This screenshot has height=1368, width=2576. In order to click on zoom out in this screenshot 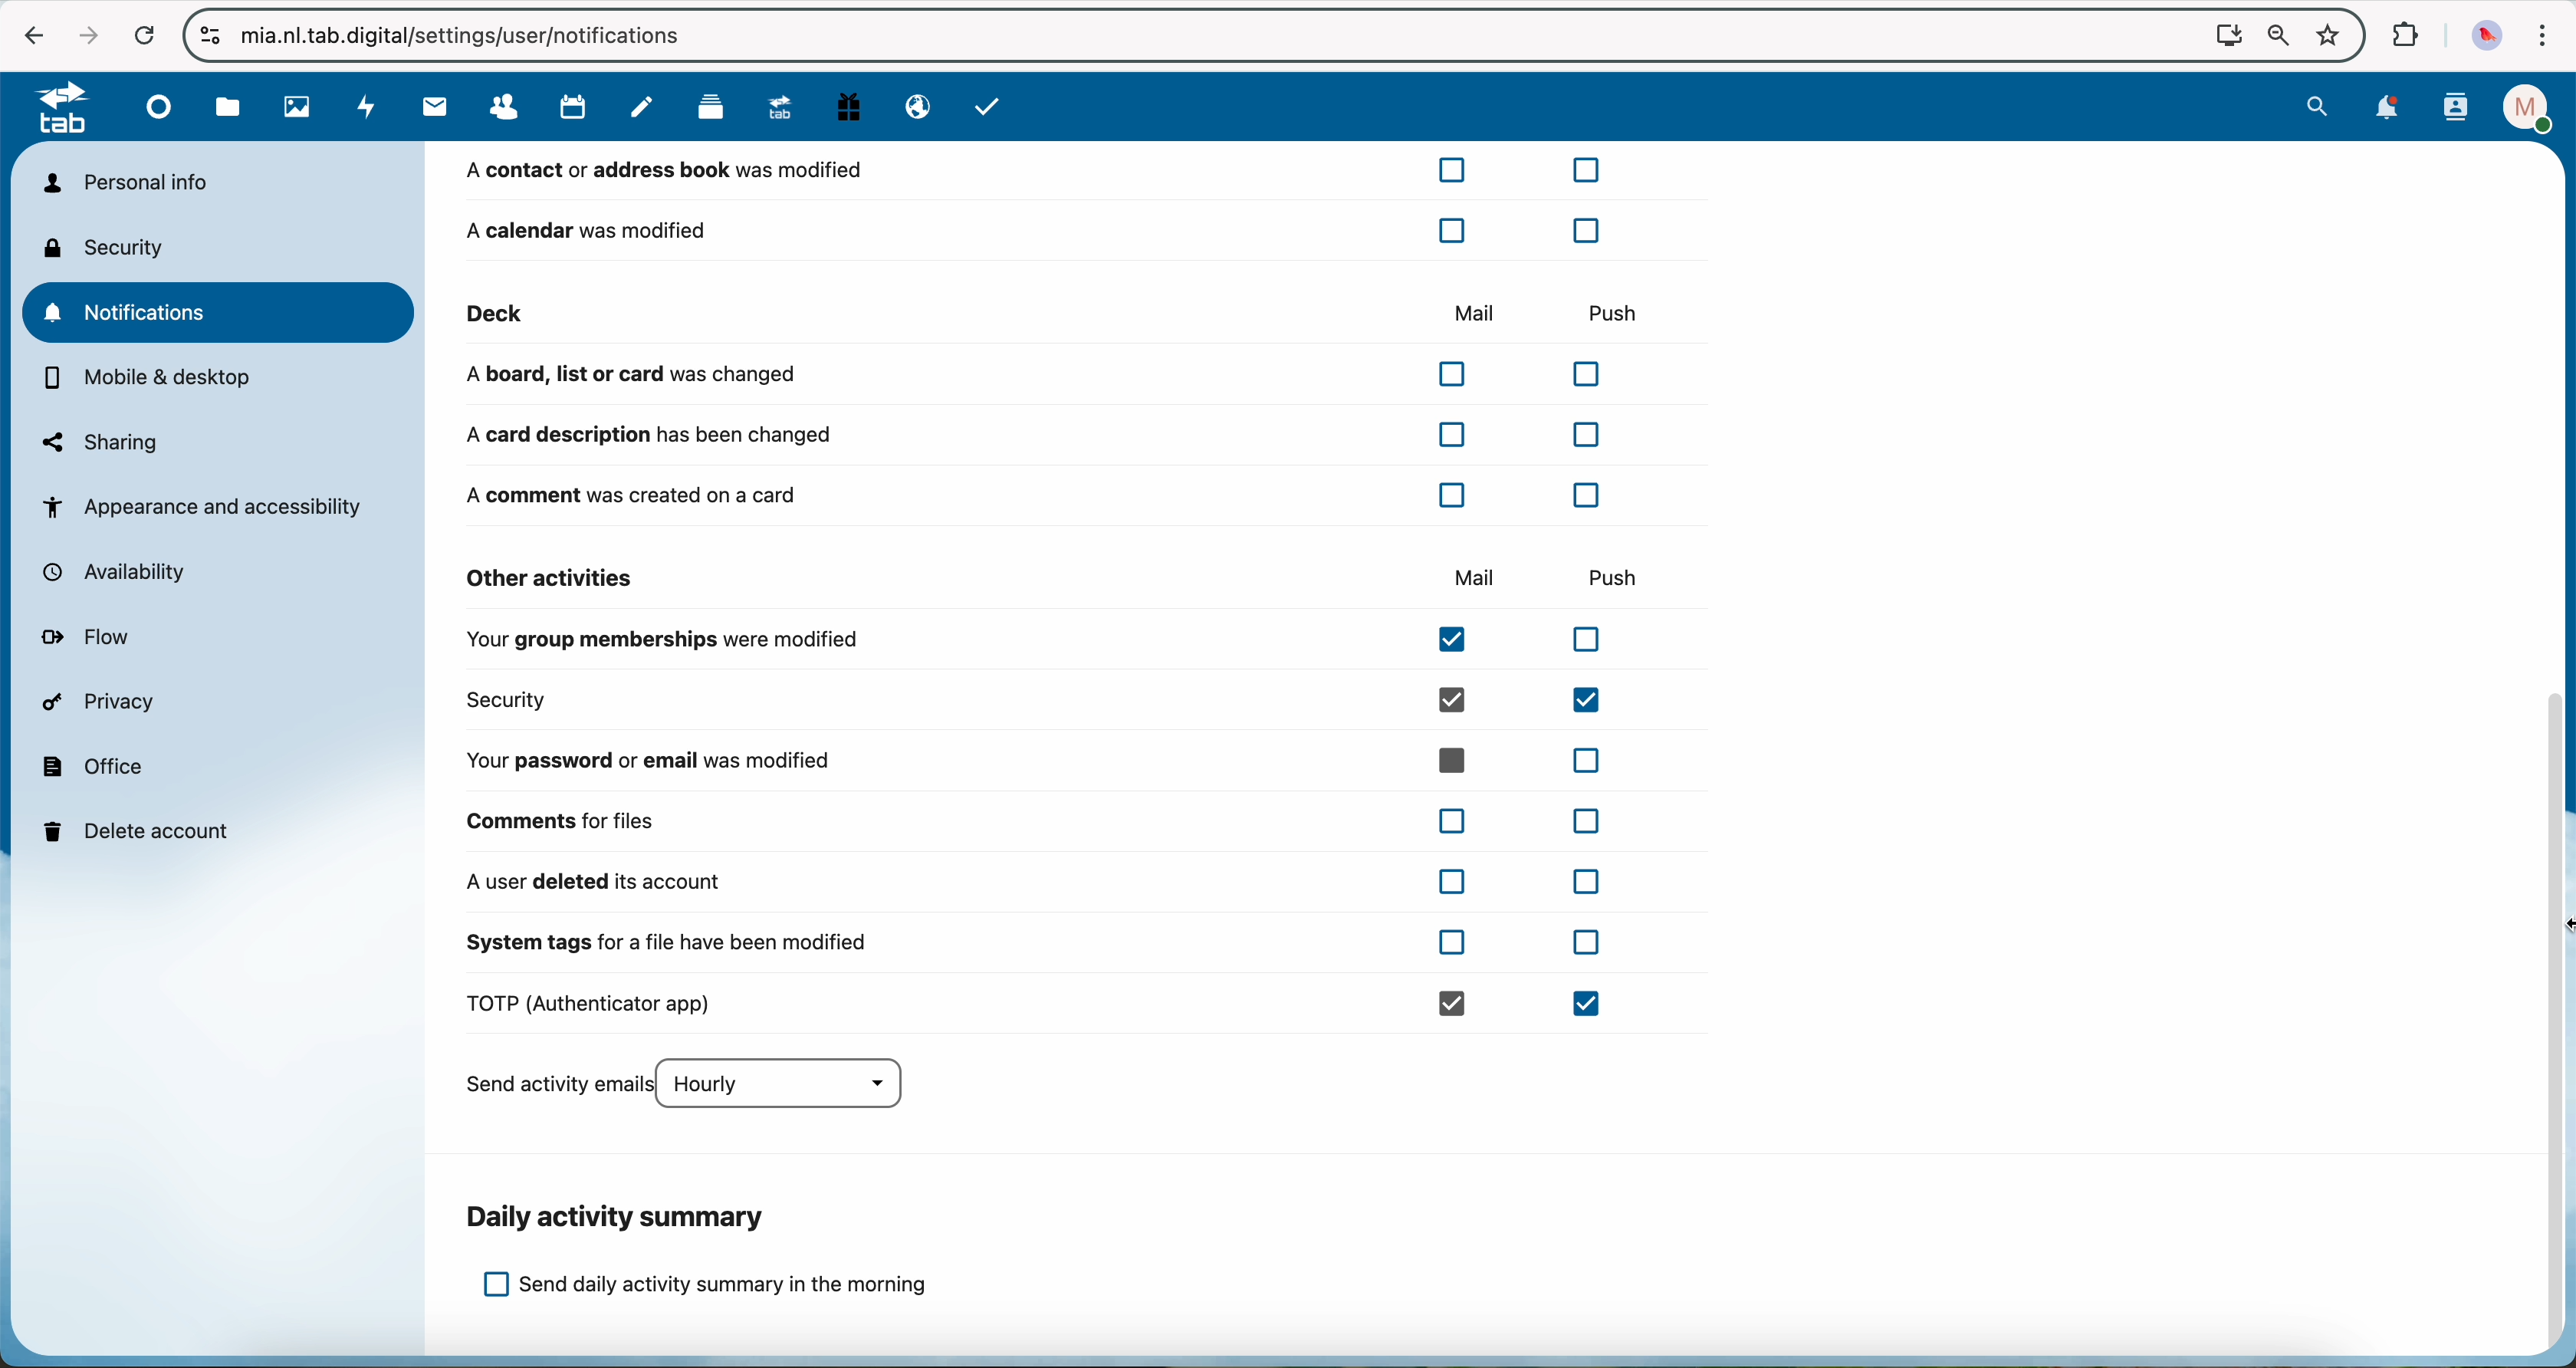, I will do `click(2273, 35)`.